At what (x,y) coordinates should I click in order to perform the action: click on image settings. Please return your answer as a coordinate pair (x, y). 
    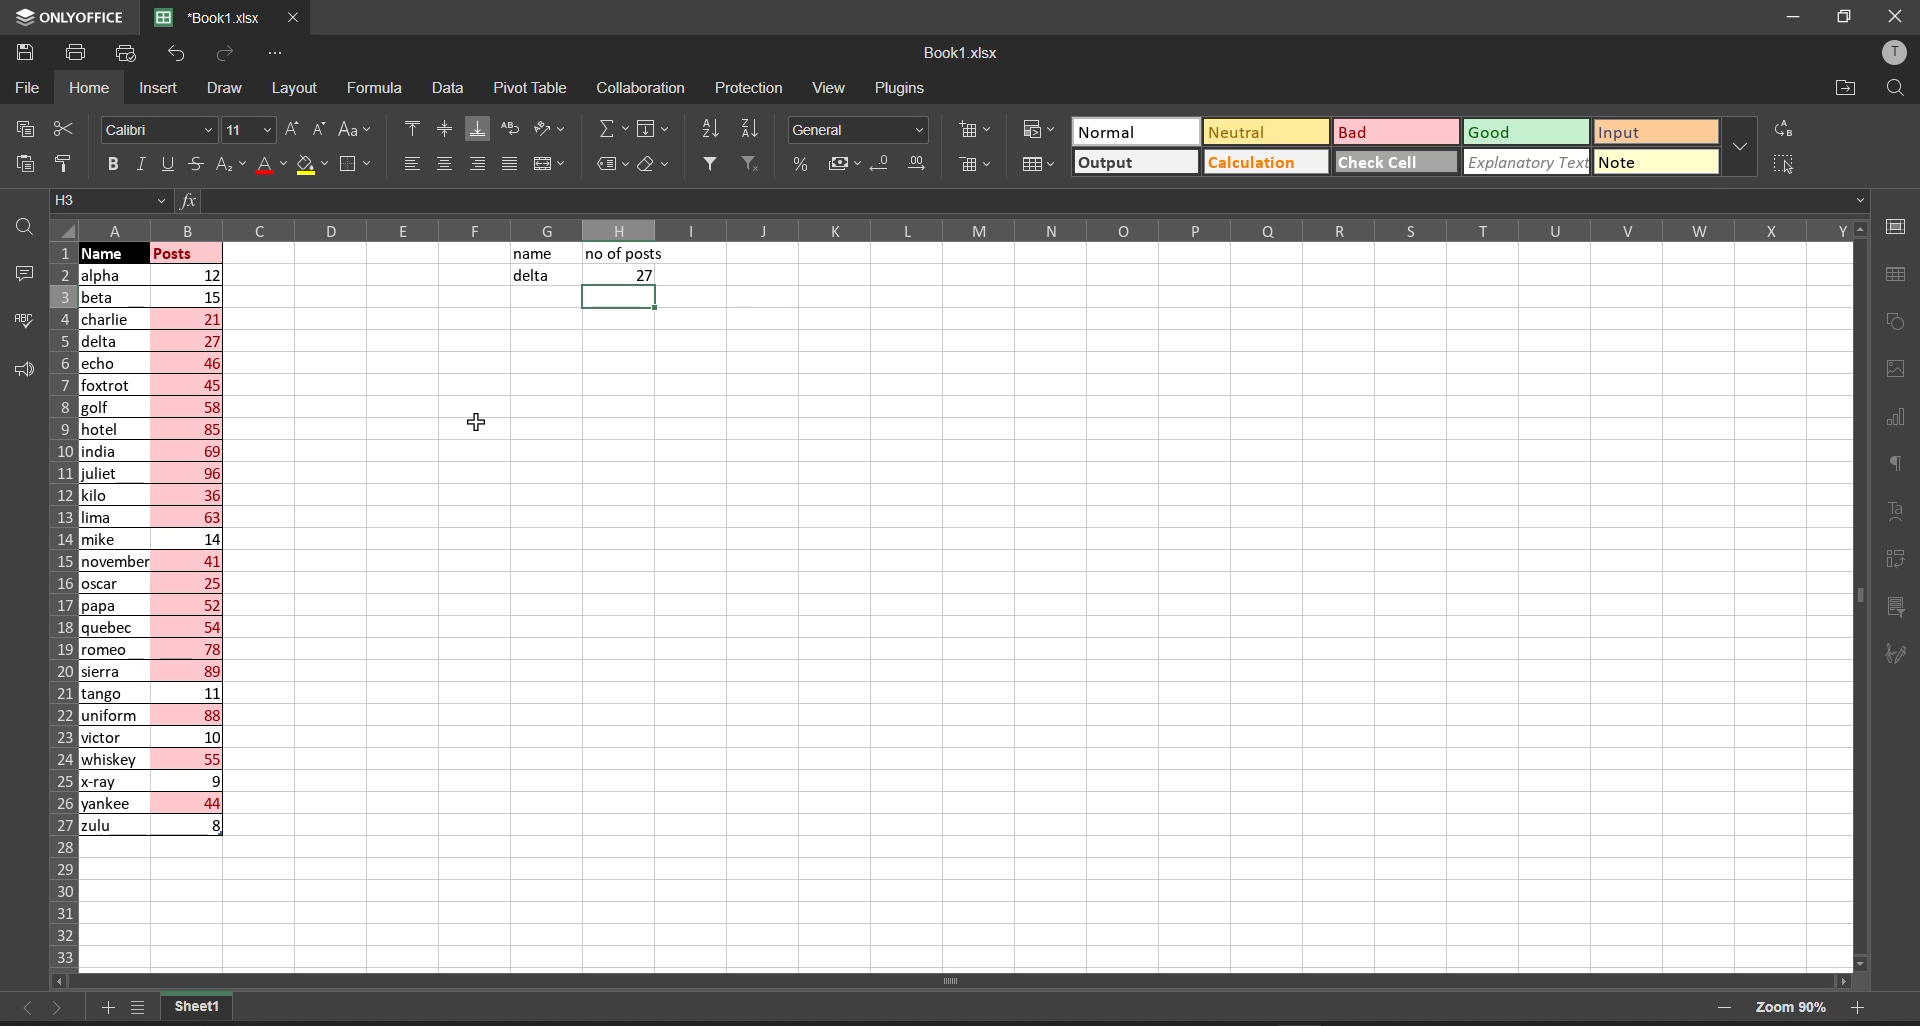
    Looking at the image, I should click on (1897, 373).